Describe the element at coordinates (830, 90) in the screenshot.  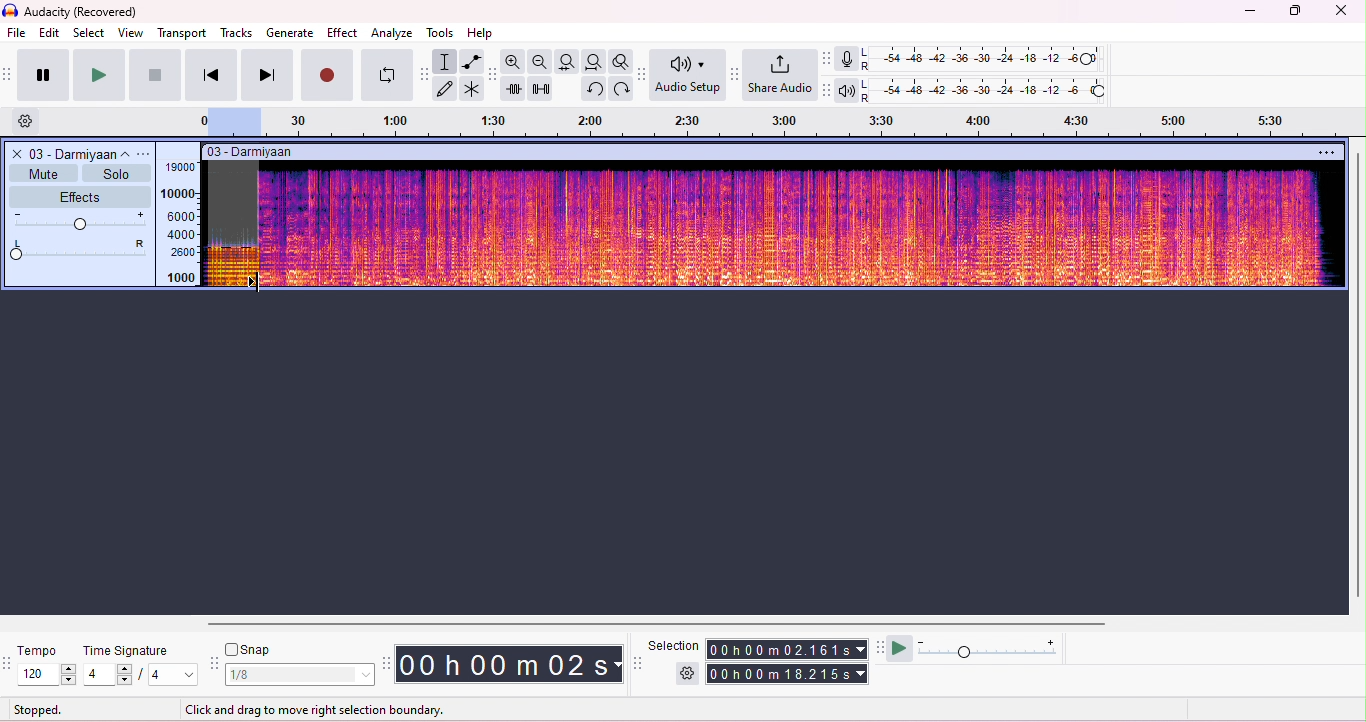
I see `playback meter toolbar` at that location.